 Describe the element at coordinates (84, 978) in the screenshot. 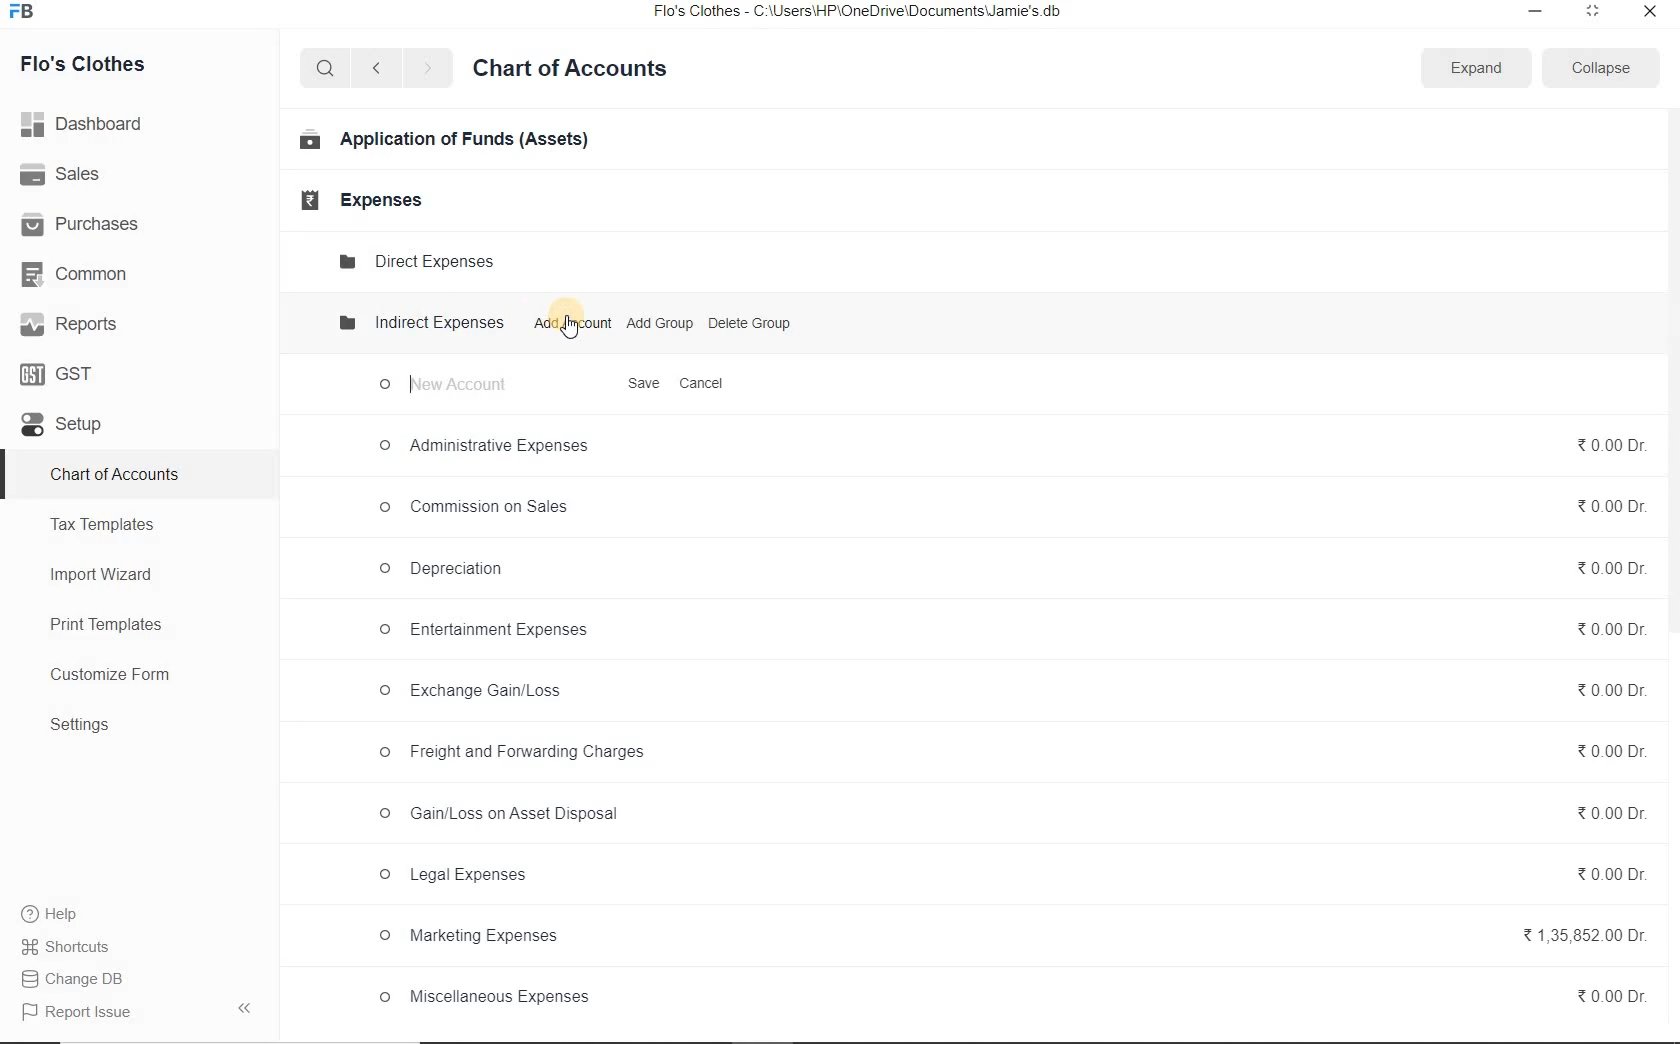

I see ` Change DB` at that location.